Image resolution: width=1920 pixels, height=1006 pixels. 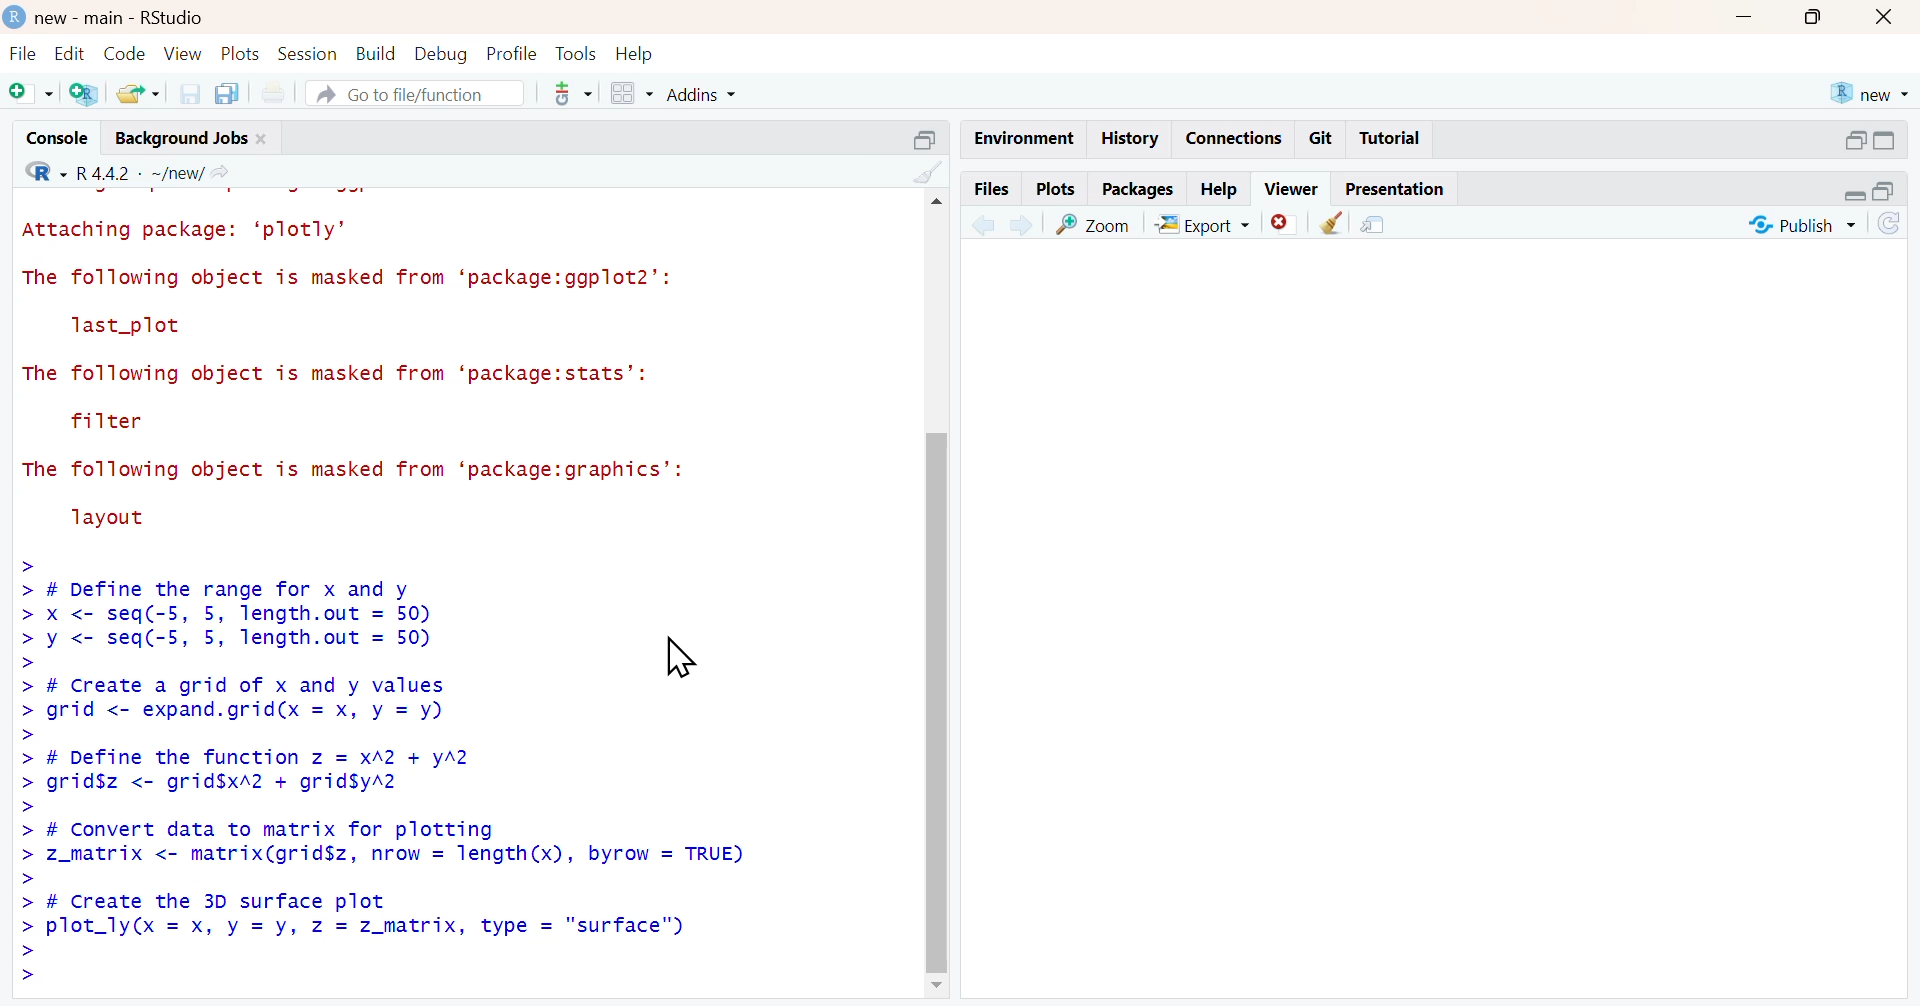 What do you see at coordinates (1852, 197) in the screenshot?
I see `minimize` at bounding box center [1852, 197].